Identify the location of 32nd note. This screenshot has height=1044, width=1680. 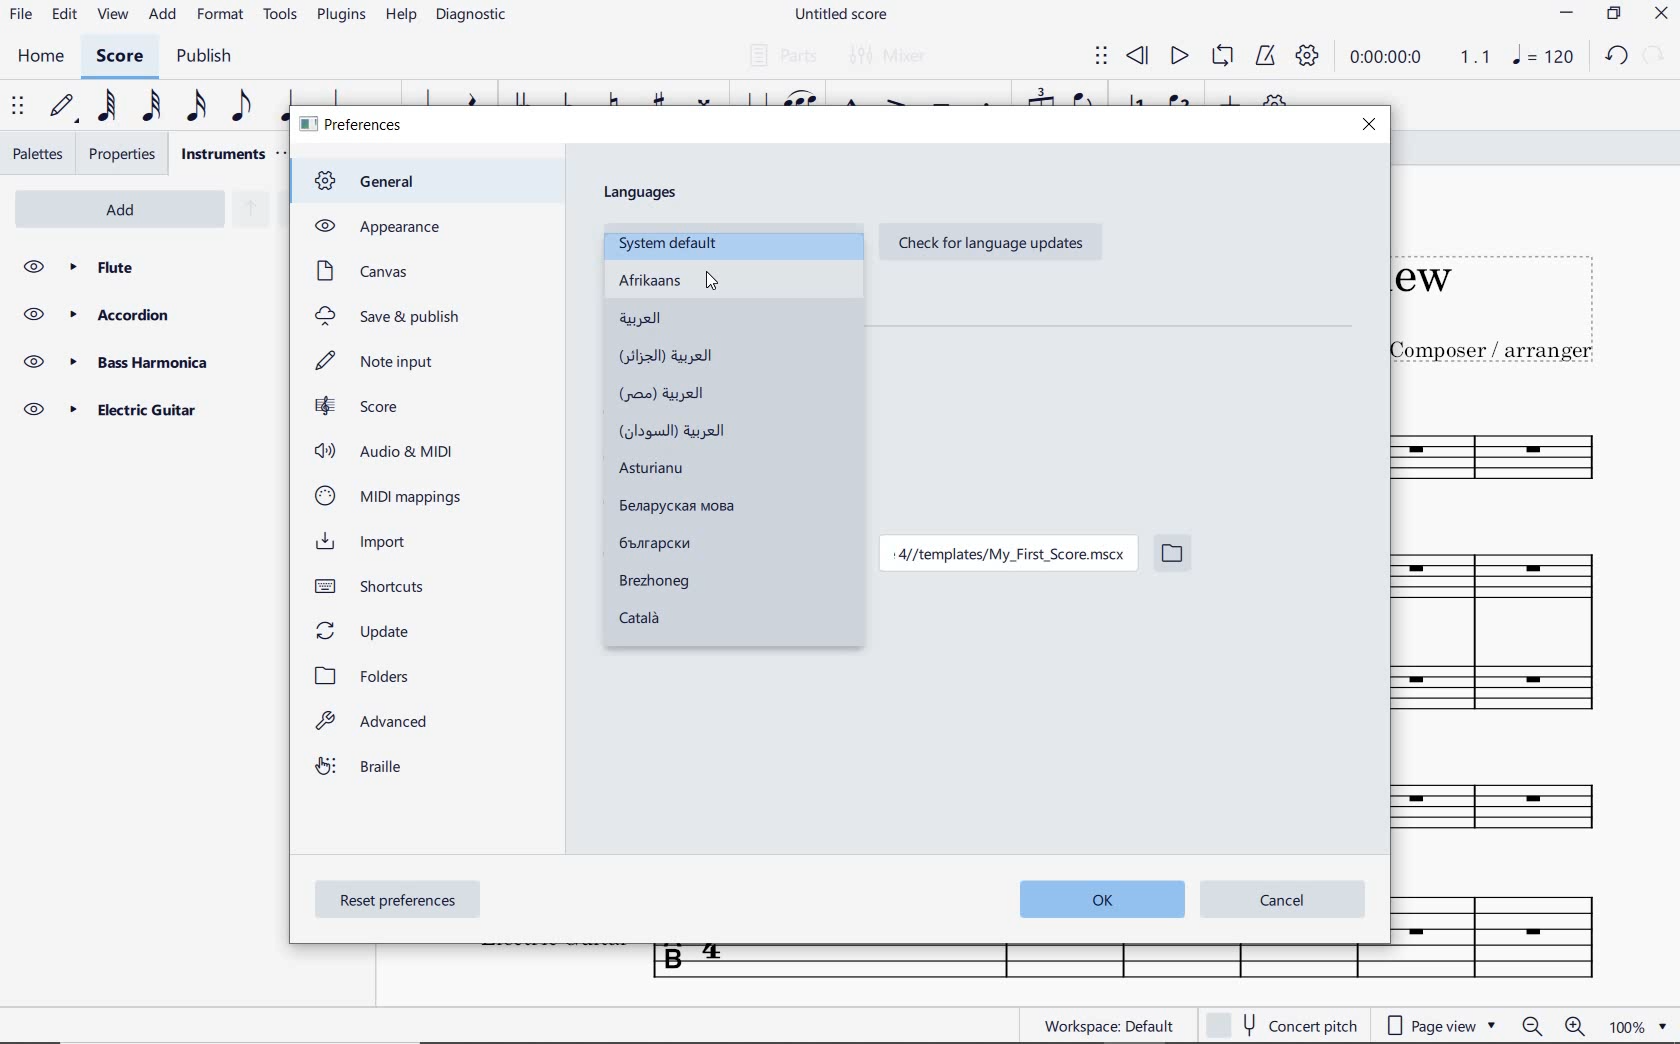
(148, 107).